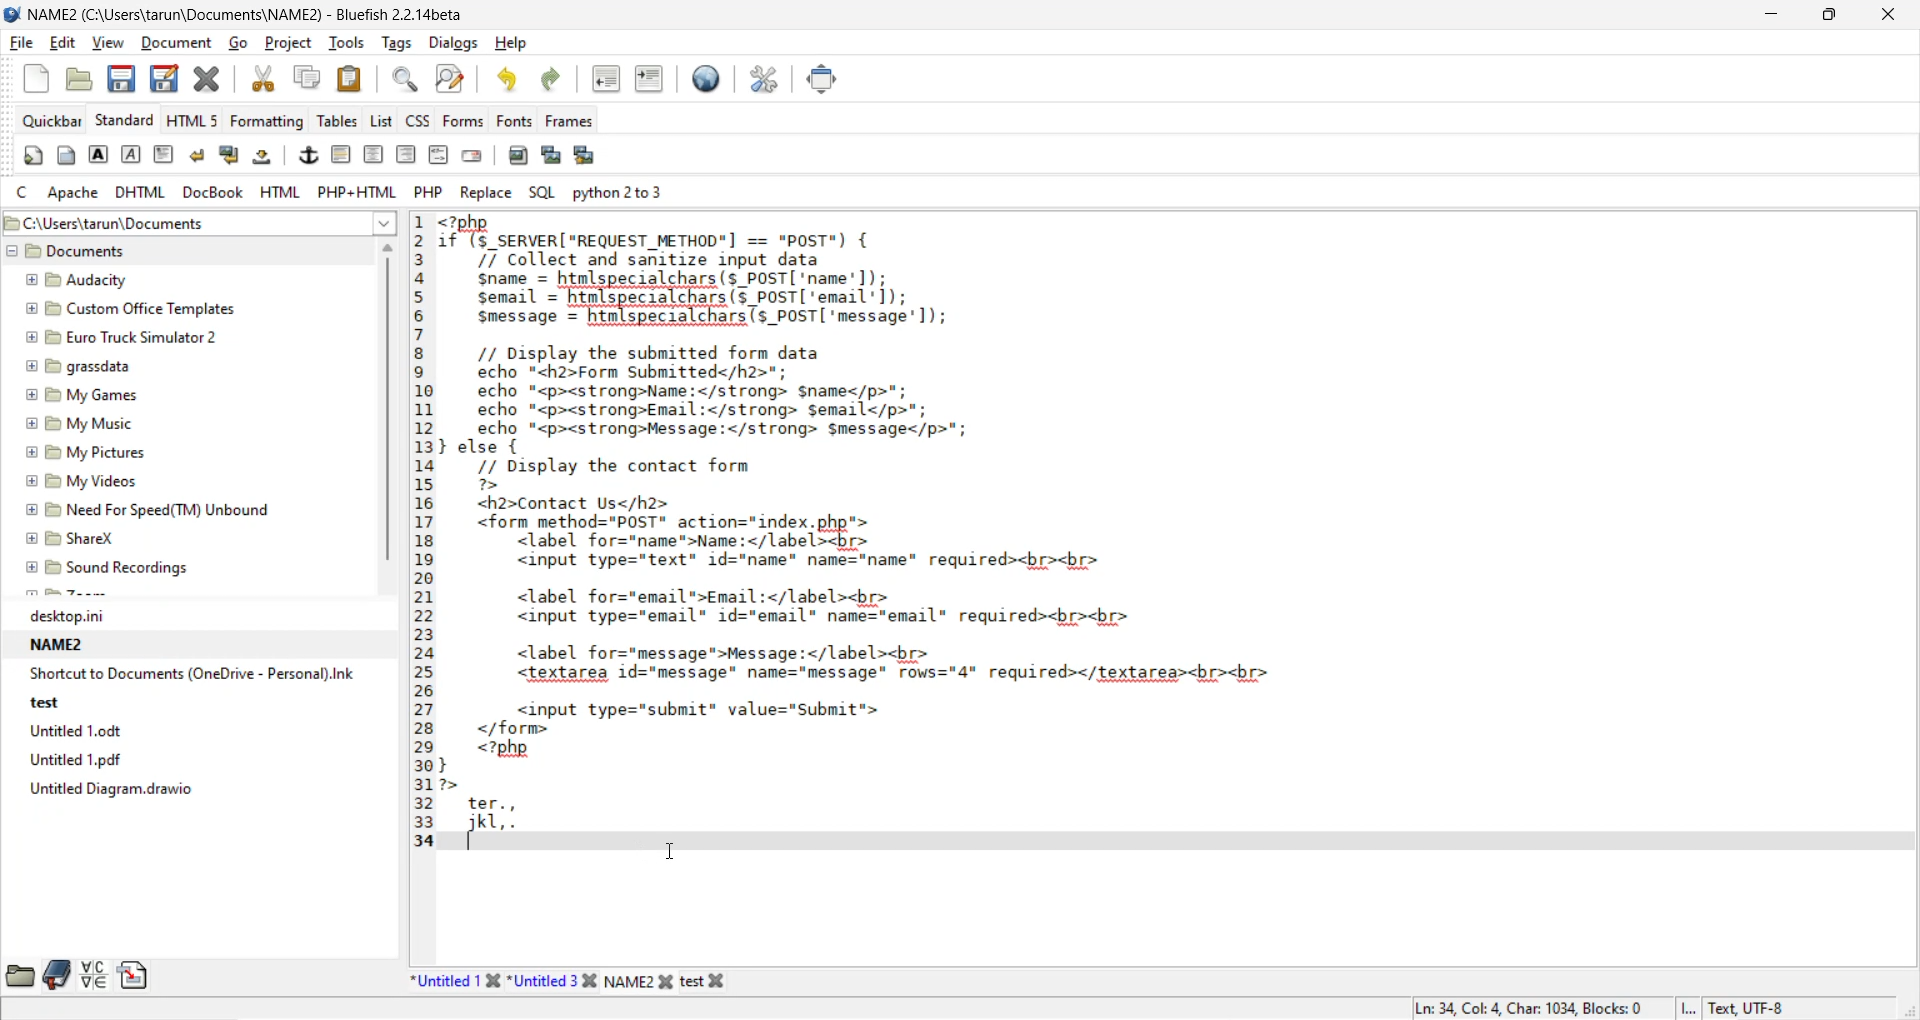 The height and width of the screenshot is (1020, 1920). Describe the element at coordinates (502, 81) in the screenshot. I see `undo` at that location.